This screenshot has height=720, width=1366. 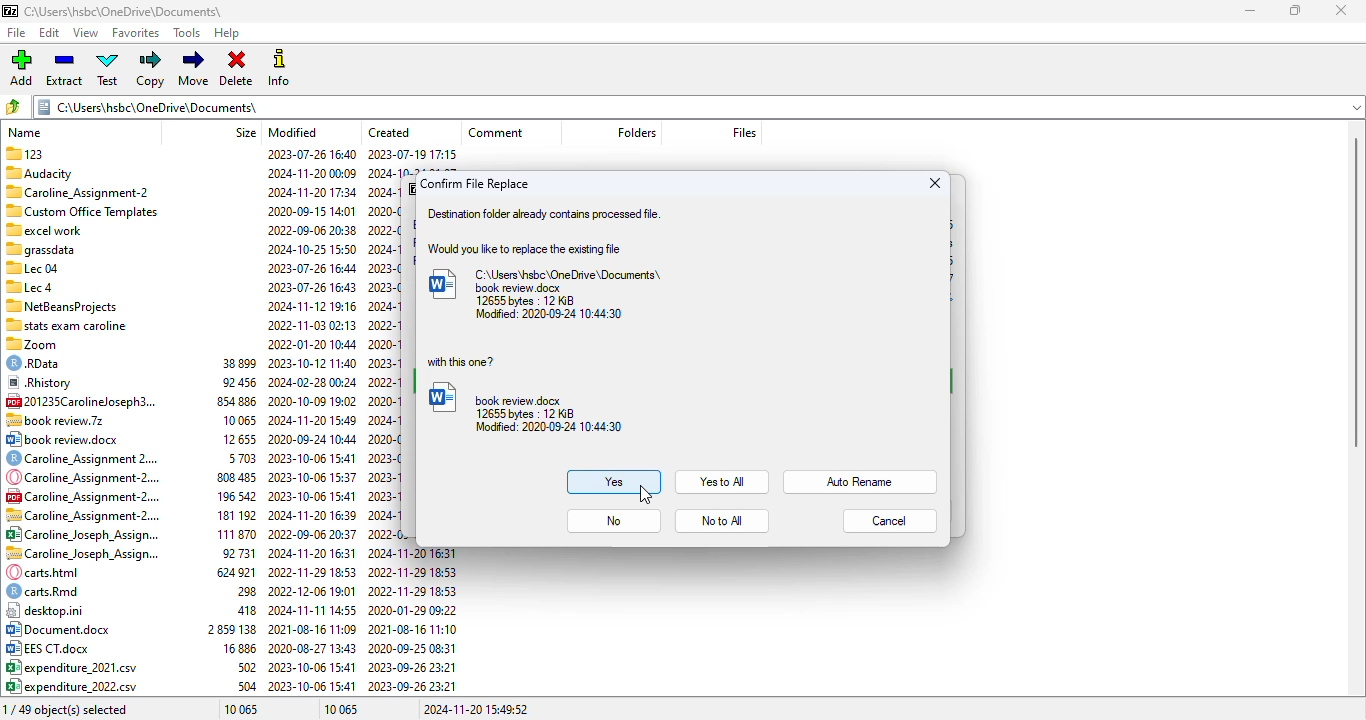 I want to click on ® Rhistory, so click(x=40, y=381).